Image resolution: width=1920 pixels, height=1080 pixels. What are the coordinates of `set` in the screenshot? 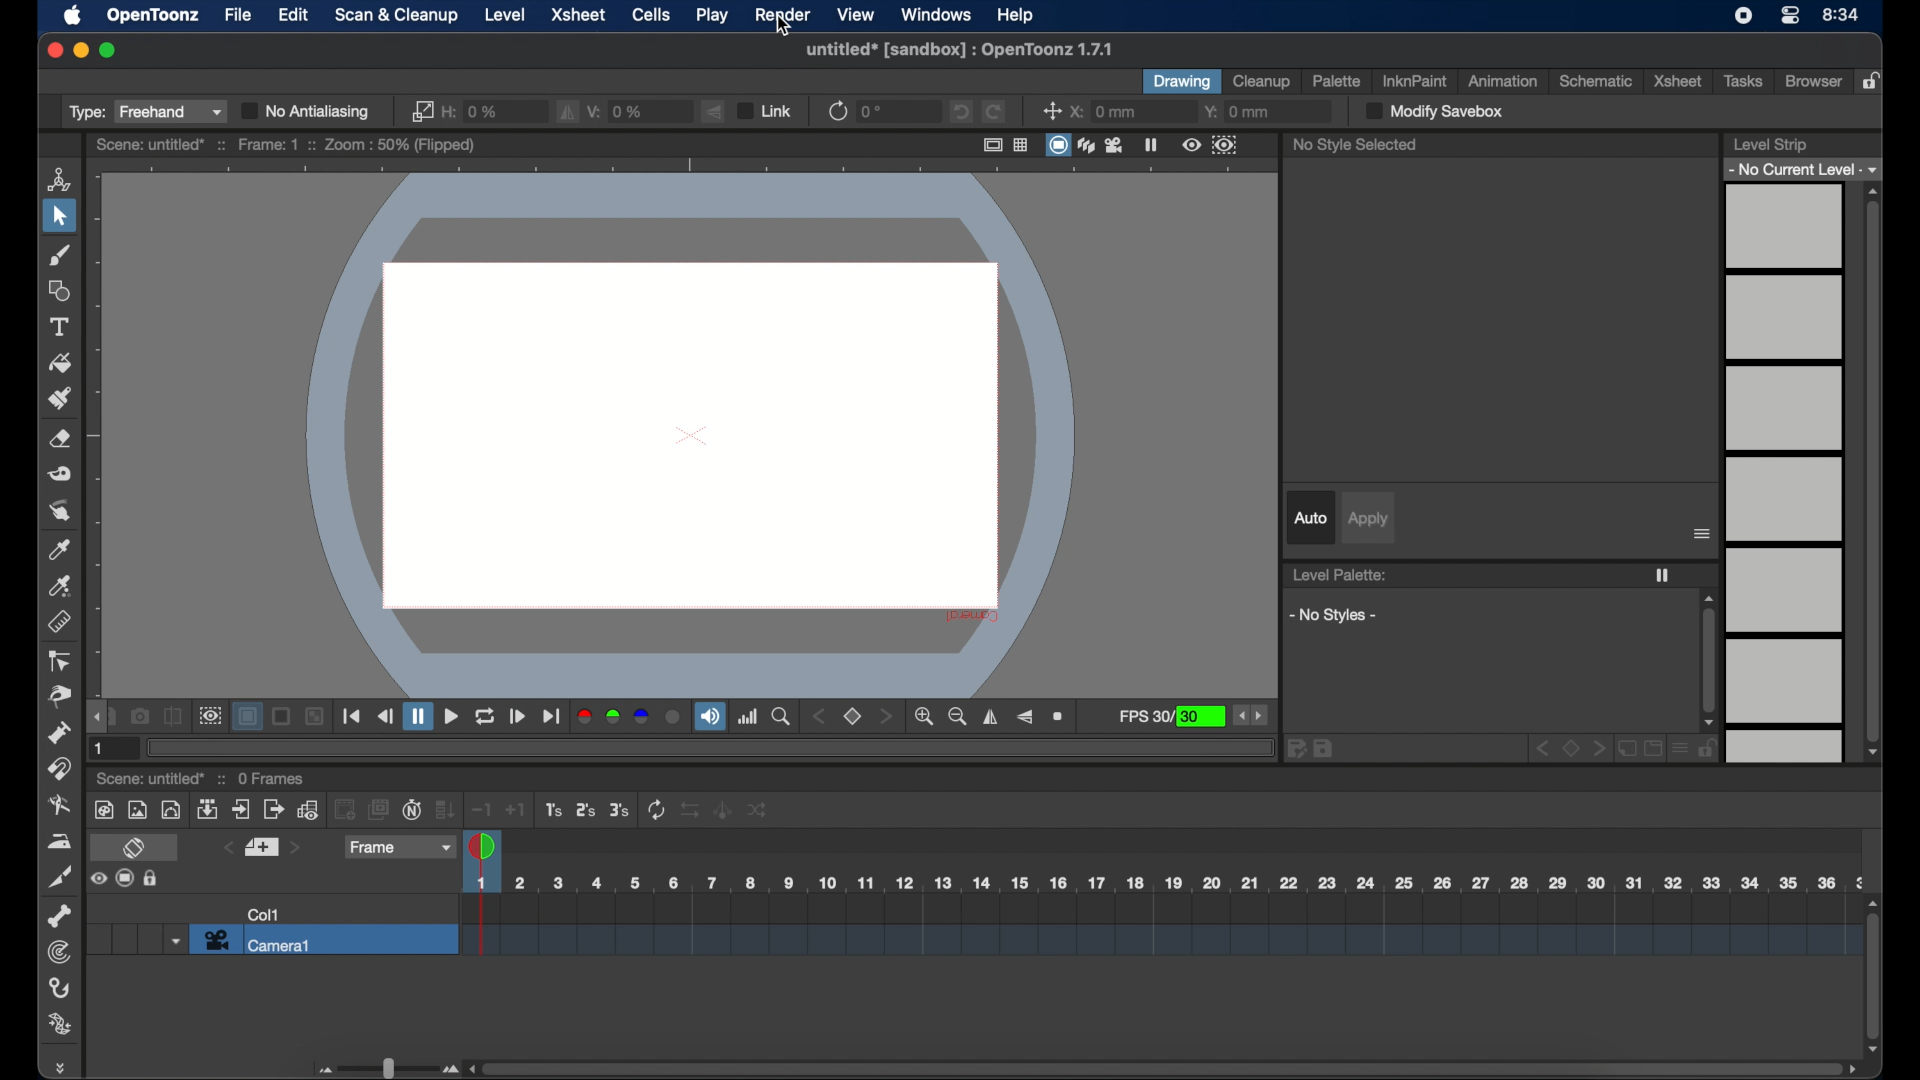 It's located at (854, 717).